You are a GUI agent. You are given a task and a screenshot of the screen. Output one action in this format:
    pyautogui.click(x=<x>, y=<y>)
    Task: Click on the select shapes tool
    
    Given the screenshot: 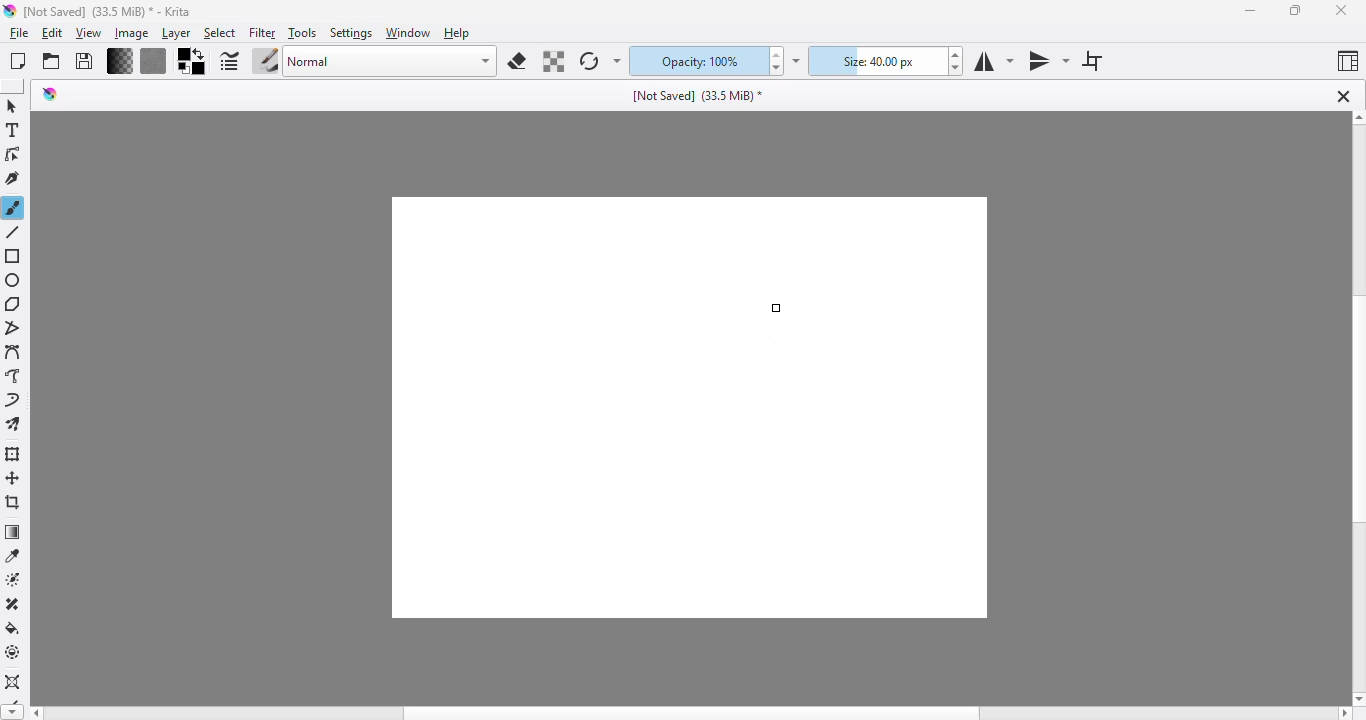 What is the action you would take?
    pyautogui.click(x=14, y=107)
    